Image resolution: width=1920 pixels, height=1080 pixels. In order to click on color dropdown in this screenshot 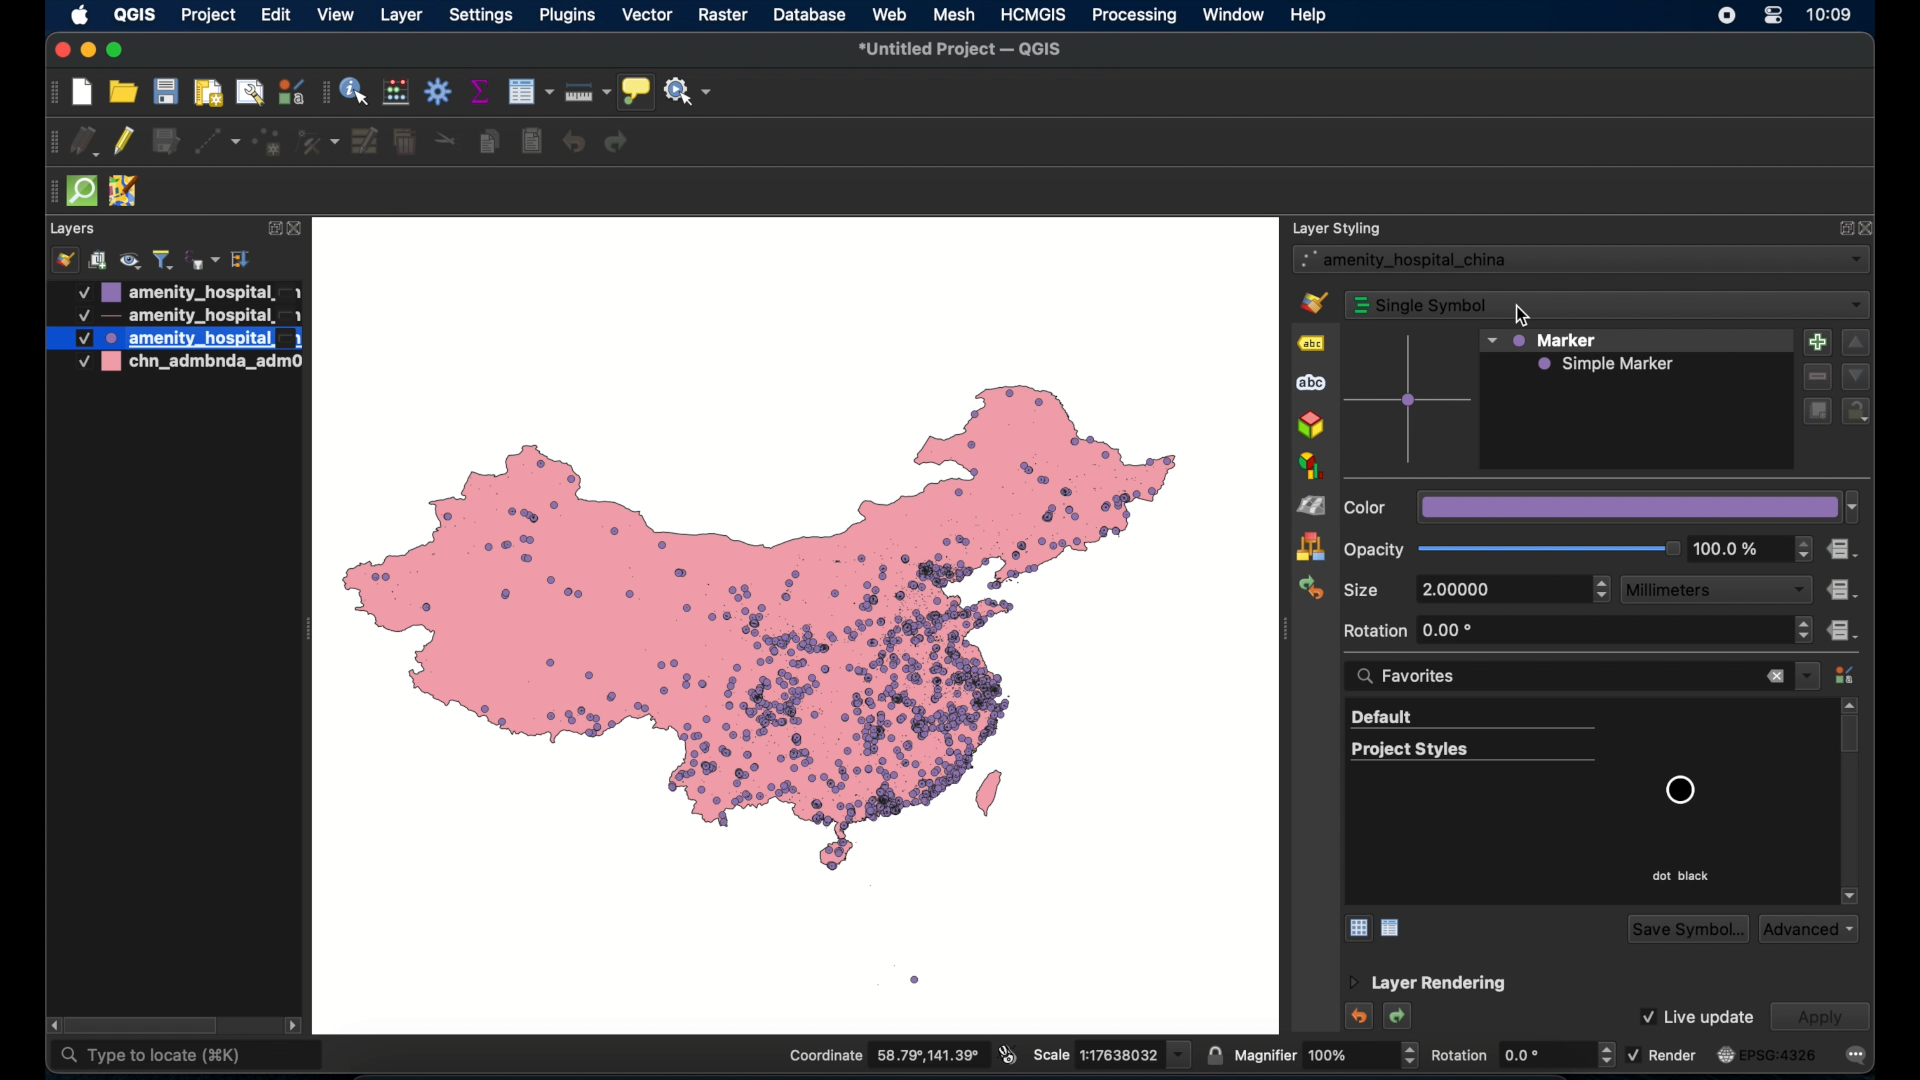, I will do `click(1603, 507)`.